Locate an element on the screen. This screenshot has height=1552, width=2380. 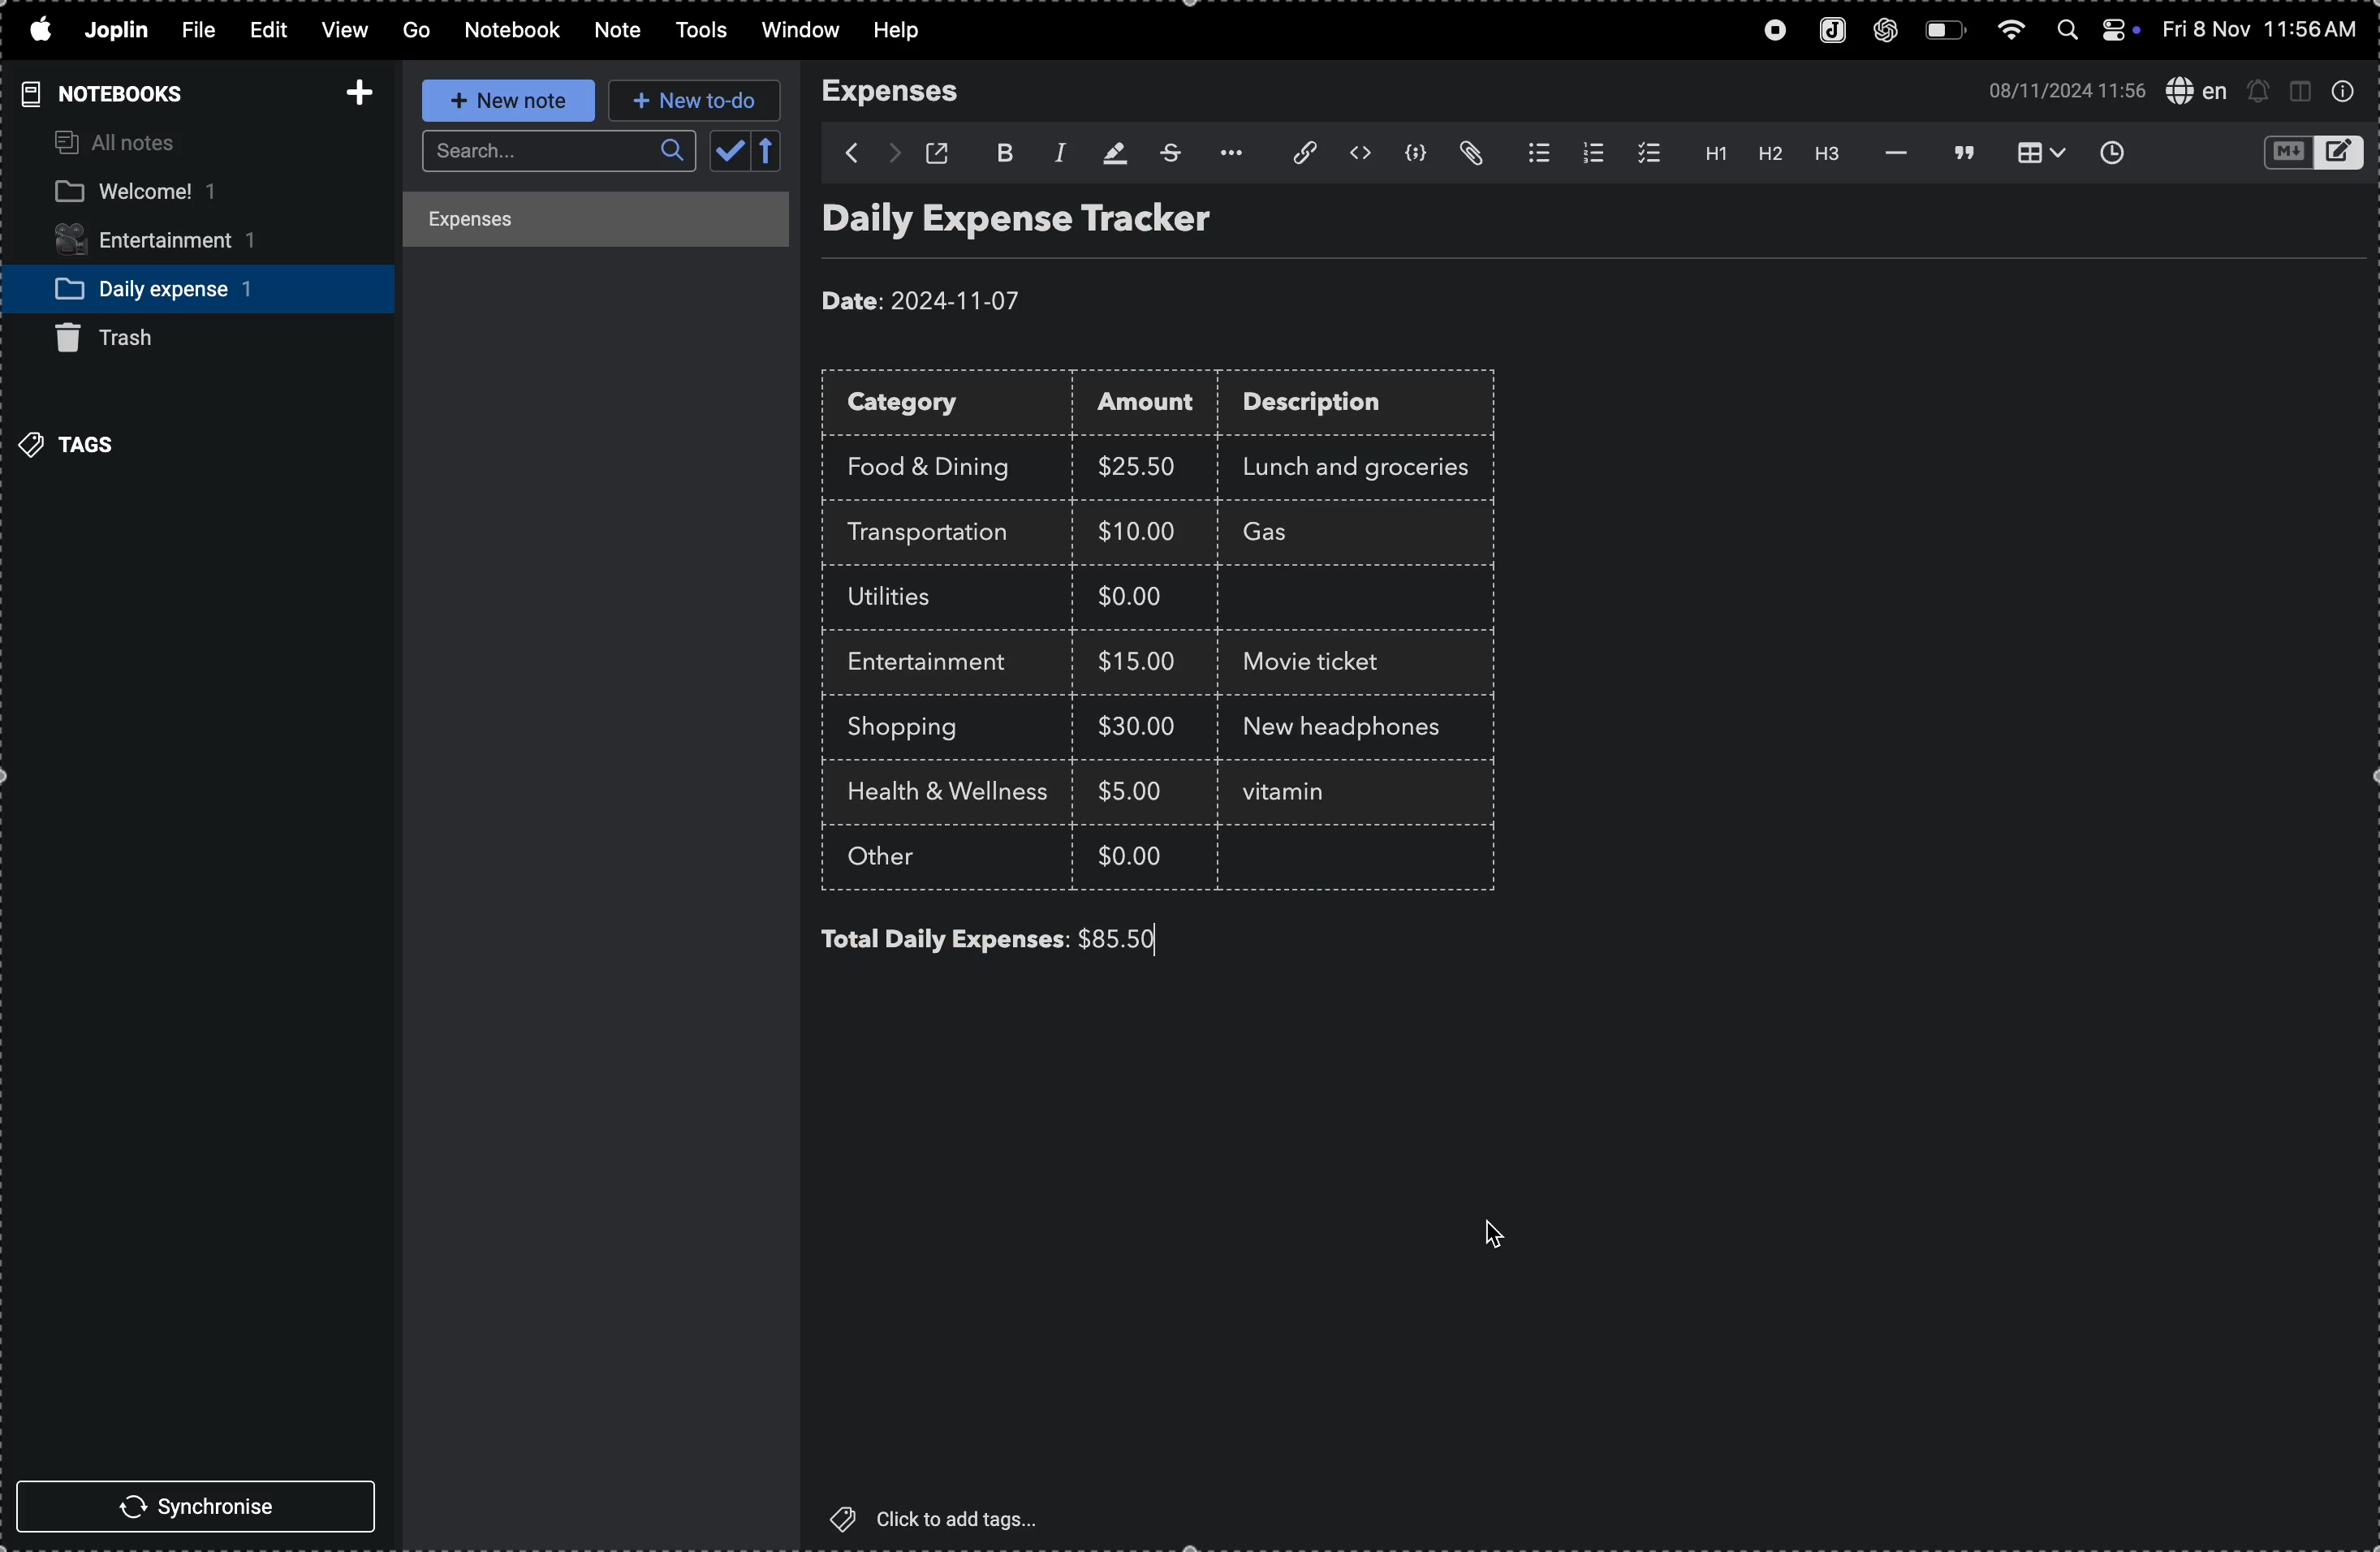
$5.00 is located at coordinates (1135, 790).